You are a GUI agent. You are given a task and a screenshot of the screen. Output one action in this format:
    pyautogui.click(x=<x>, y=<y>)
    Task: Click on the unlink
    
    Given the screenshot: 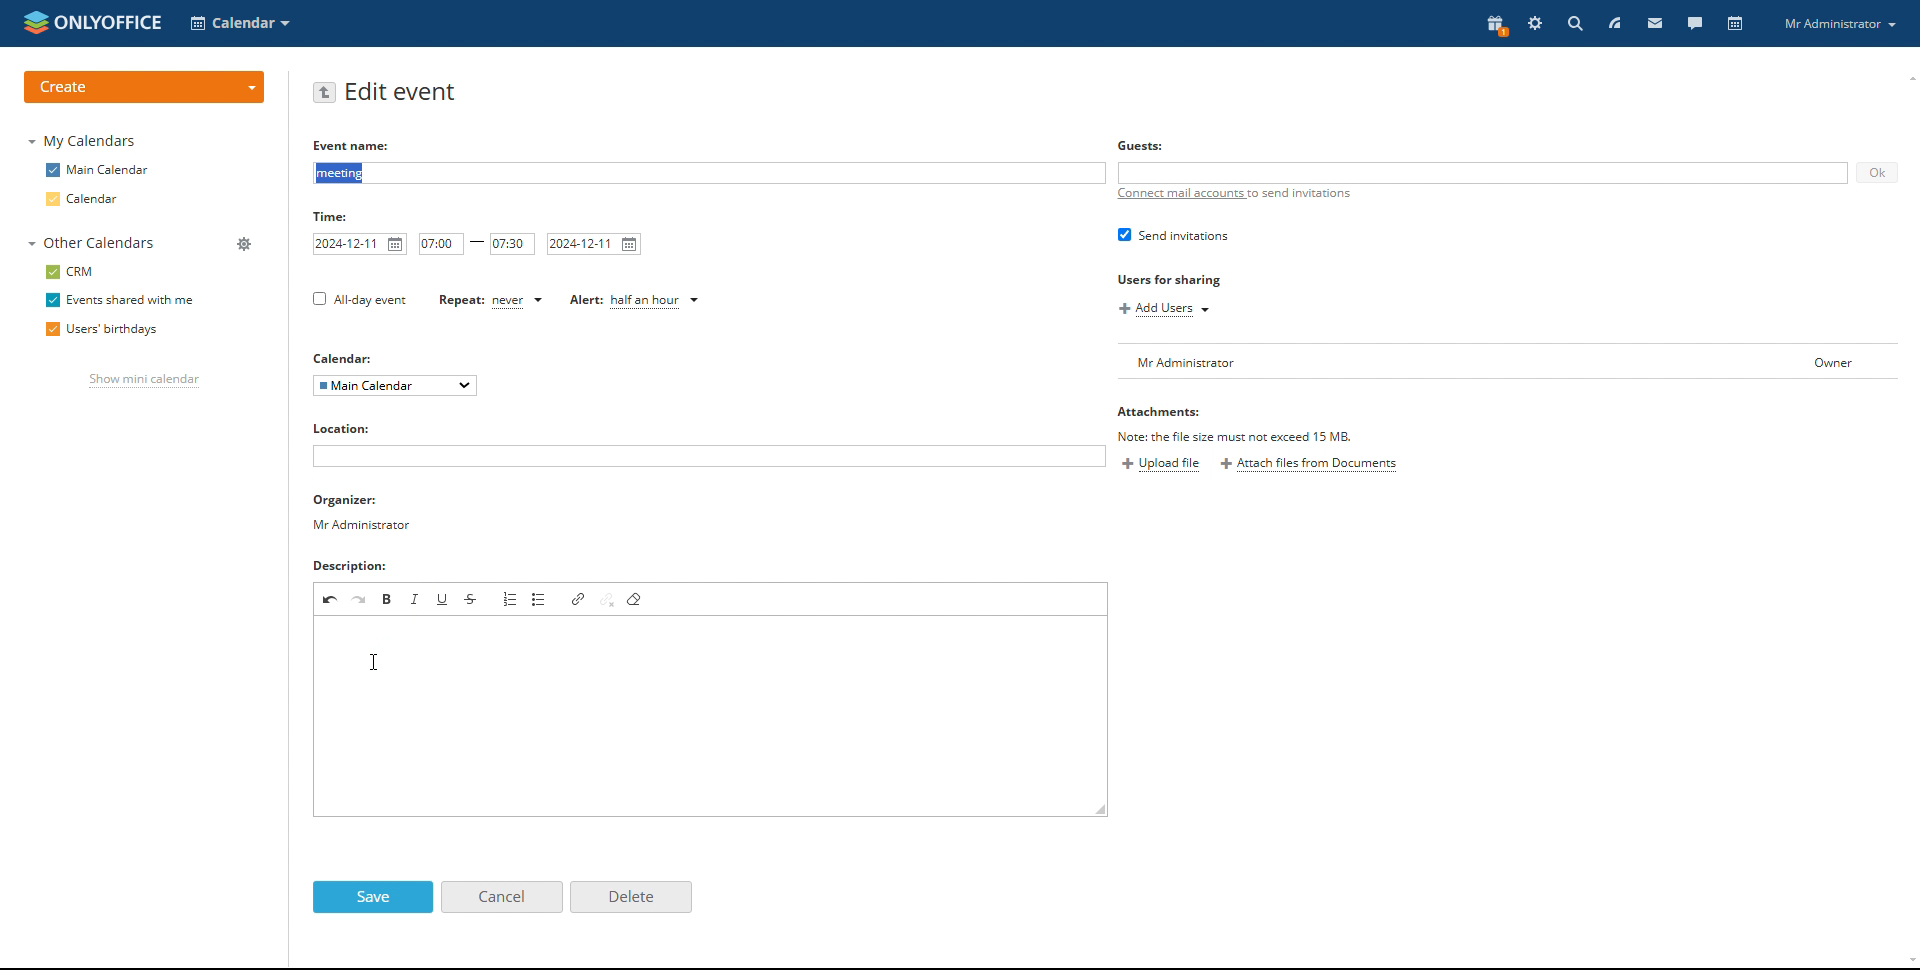 What is the action you would take?
    pyautogui.click(x=608, y=599)
    